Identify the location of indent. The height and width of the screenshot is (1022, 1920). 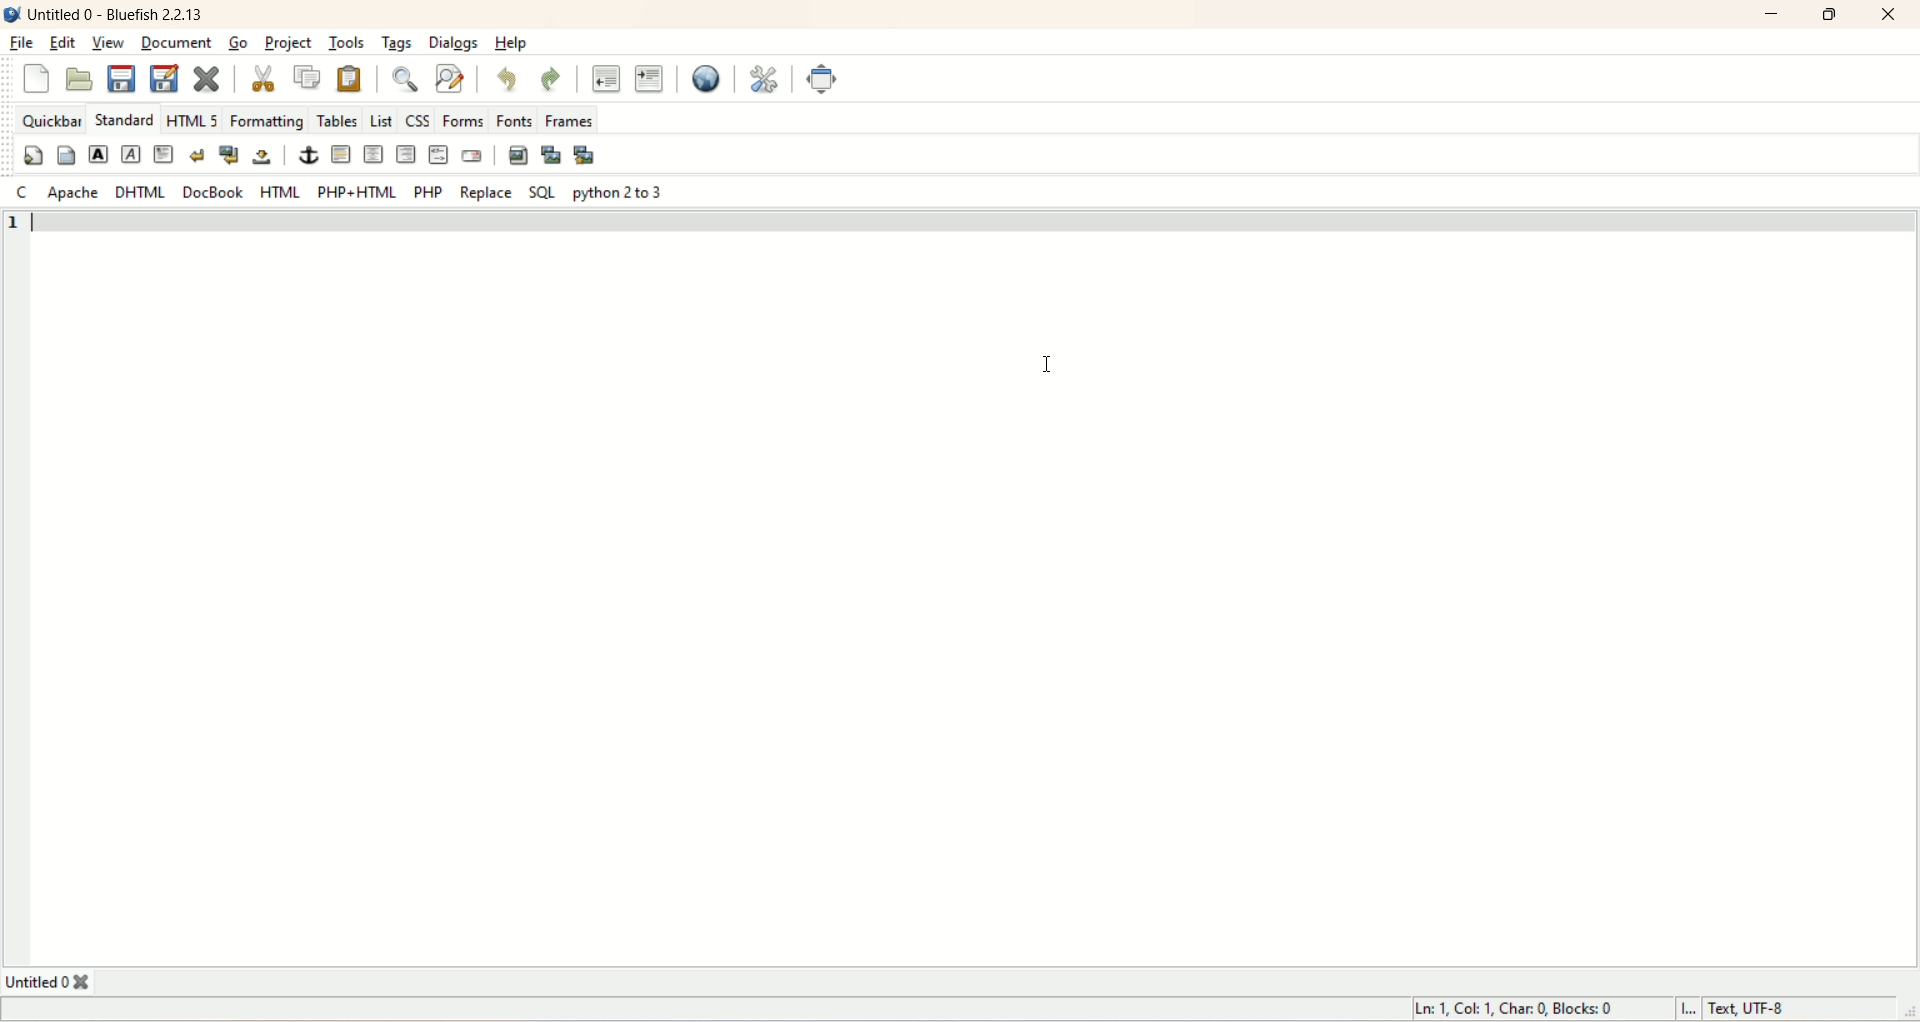
(651, 77).